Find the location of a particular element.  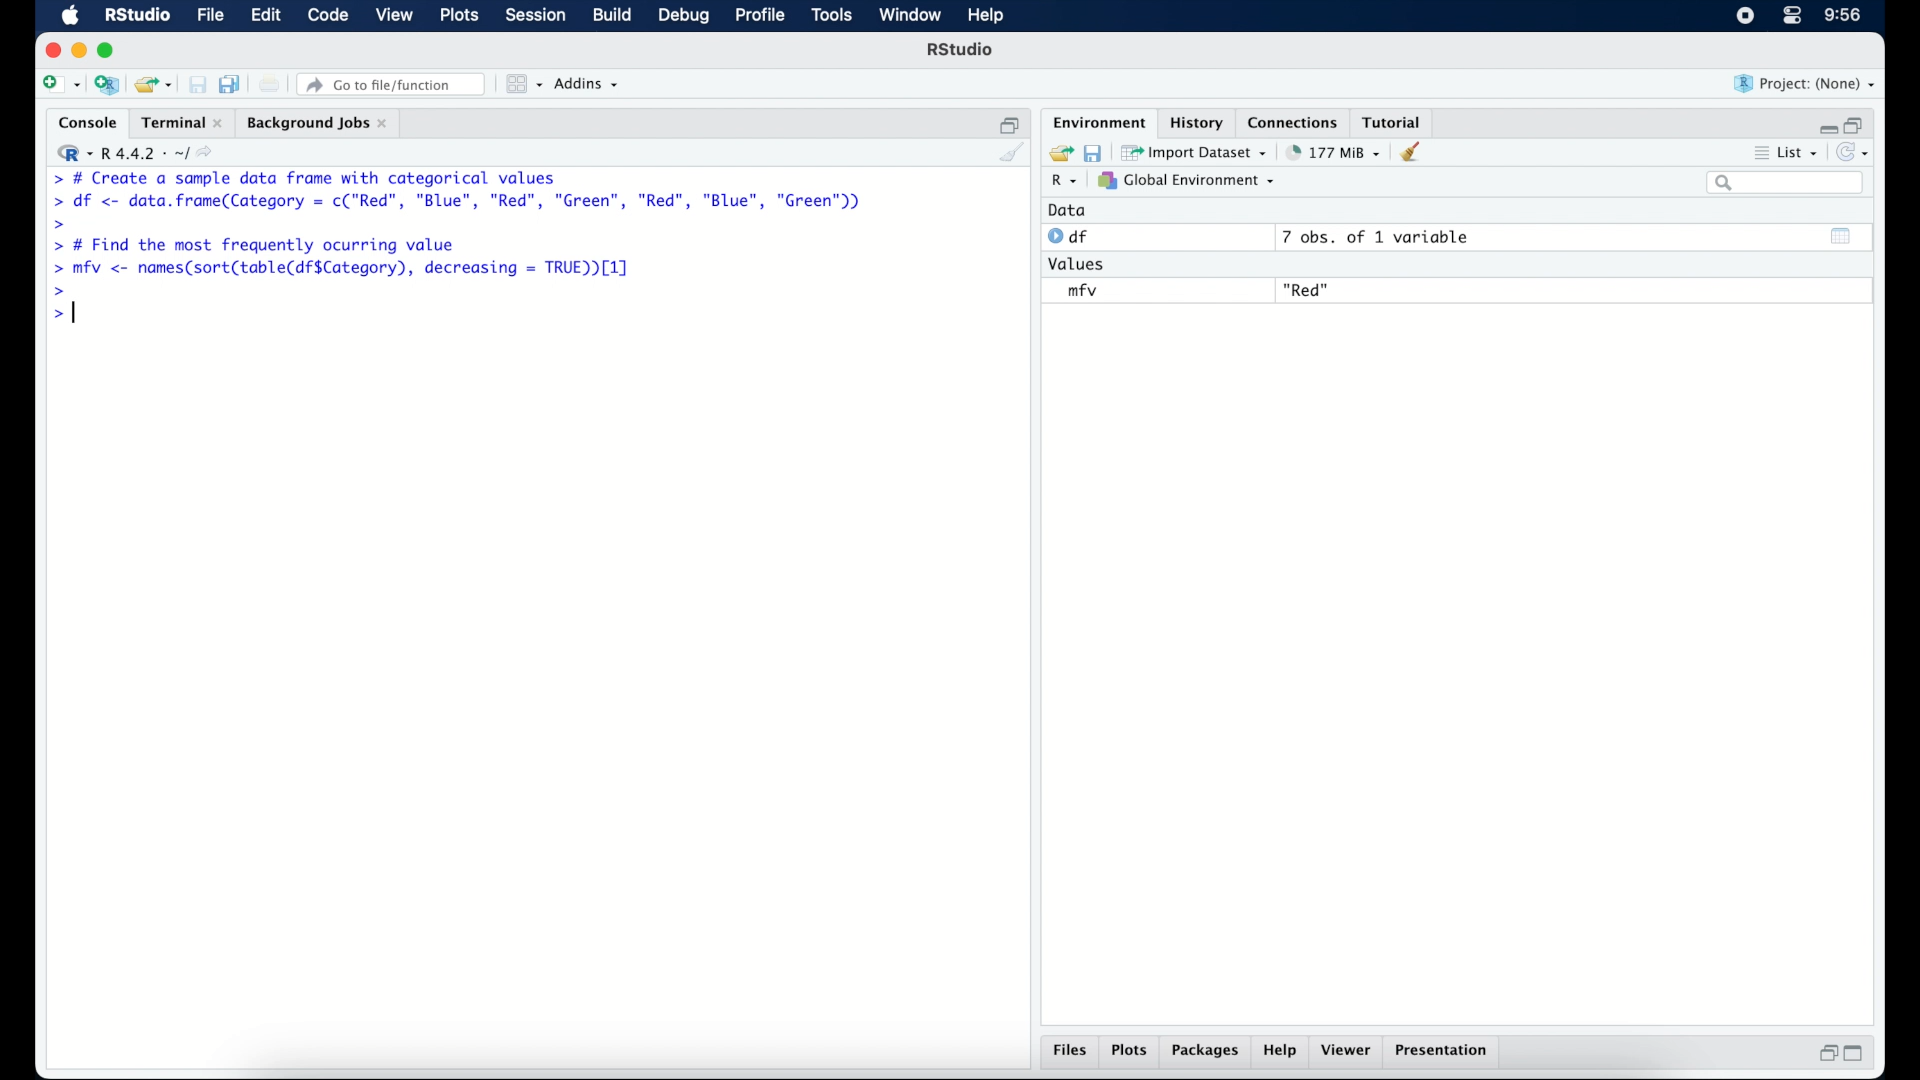

list is located at coordinates (1801, 151).